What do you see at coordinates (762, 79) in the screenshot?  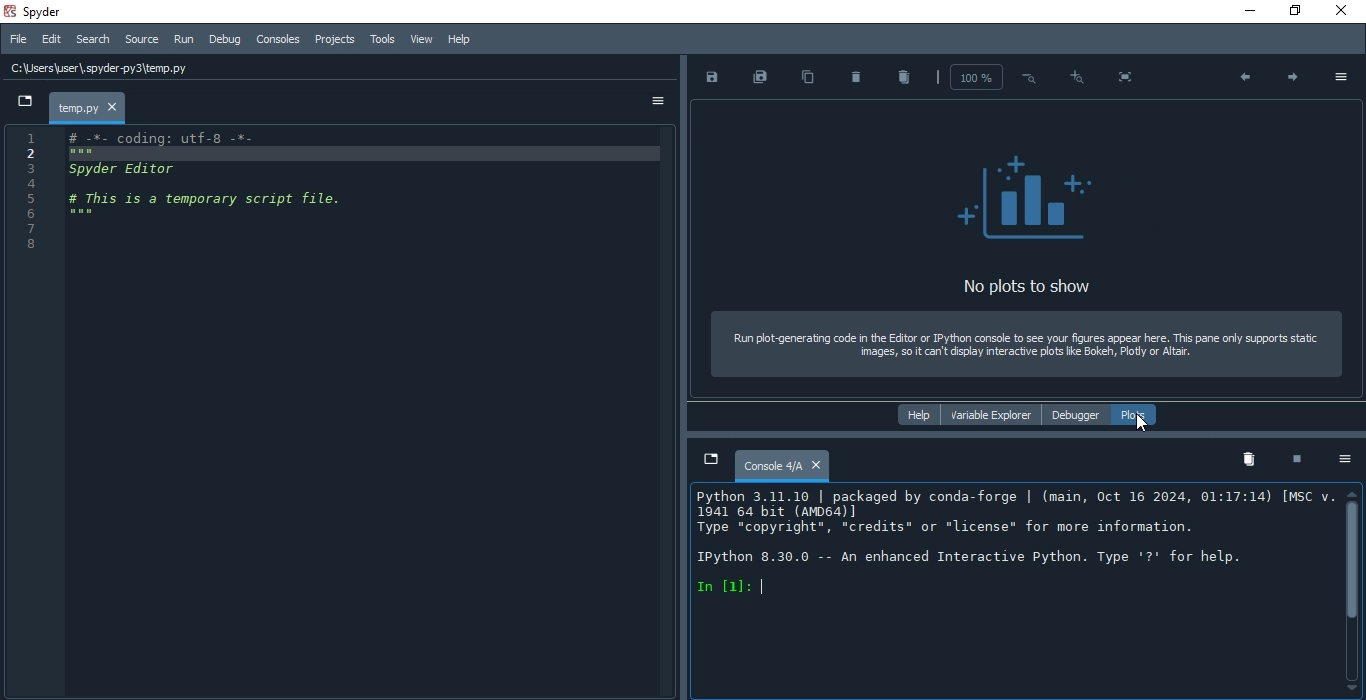 I see `save all` at bounding box center [762, 79].